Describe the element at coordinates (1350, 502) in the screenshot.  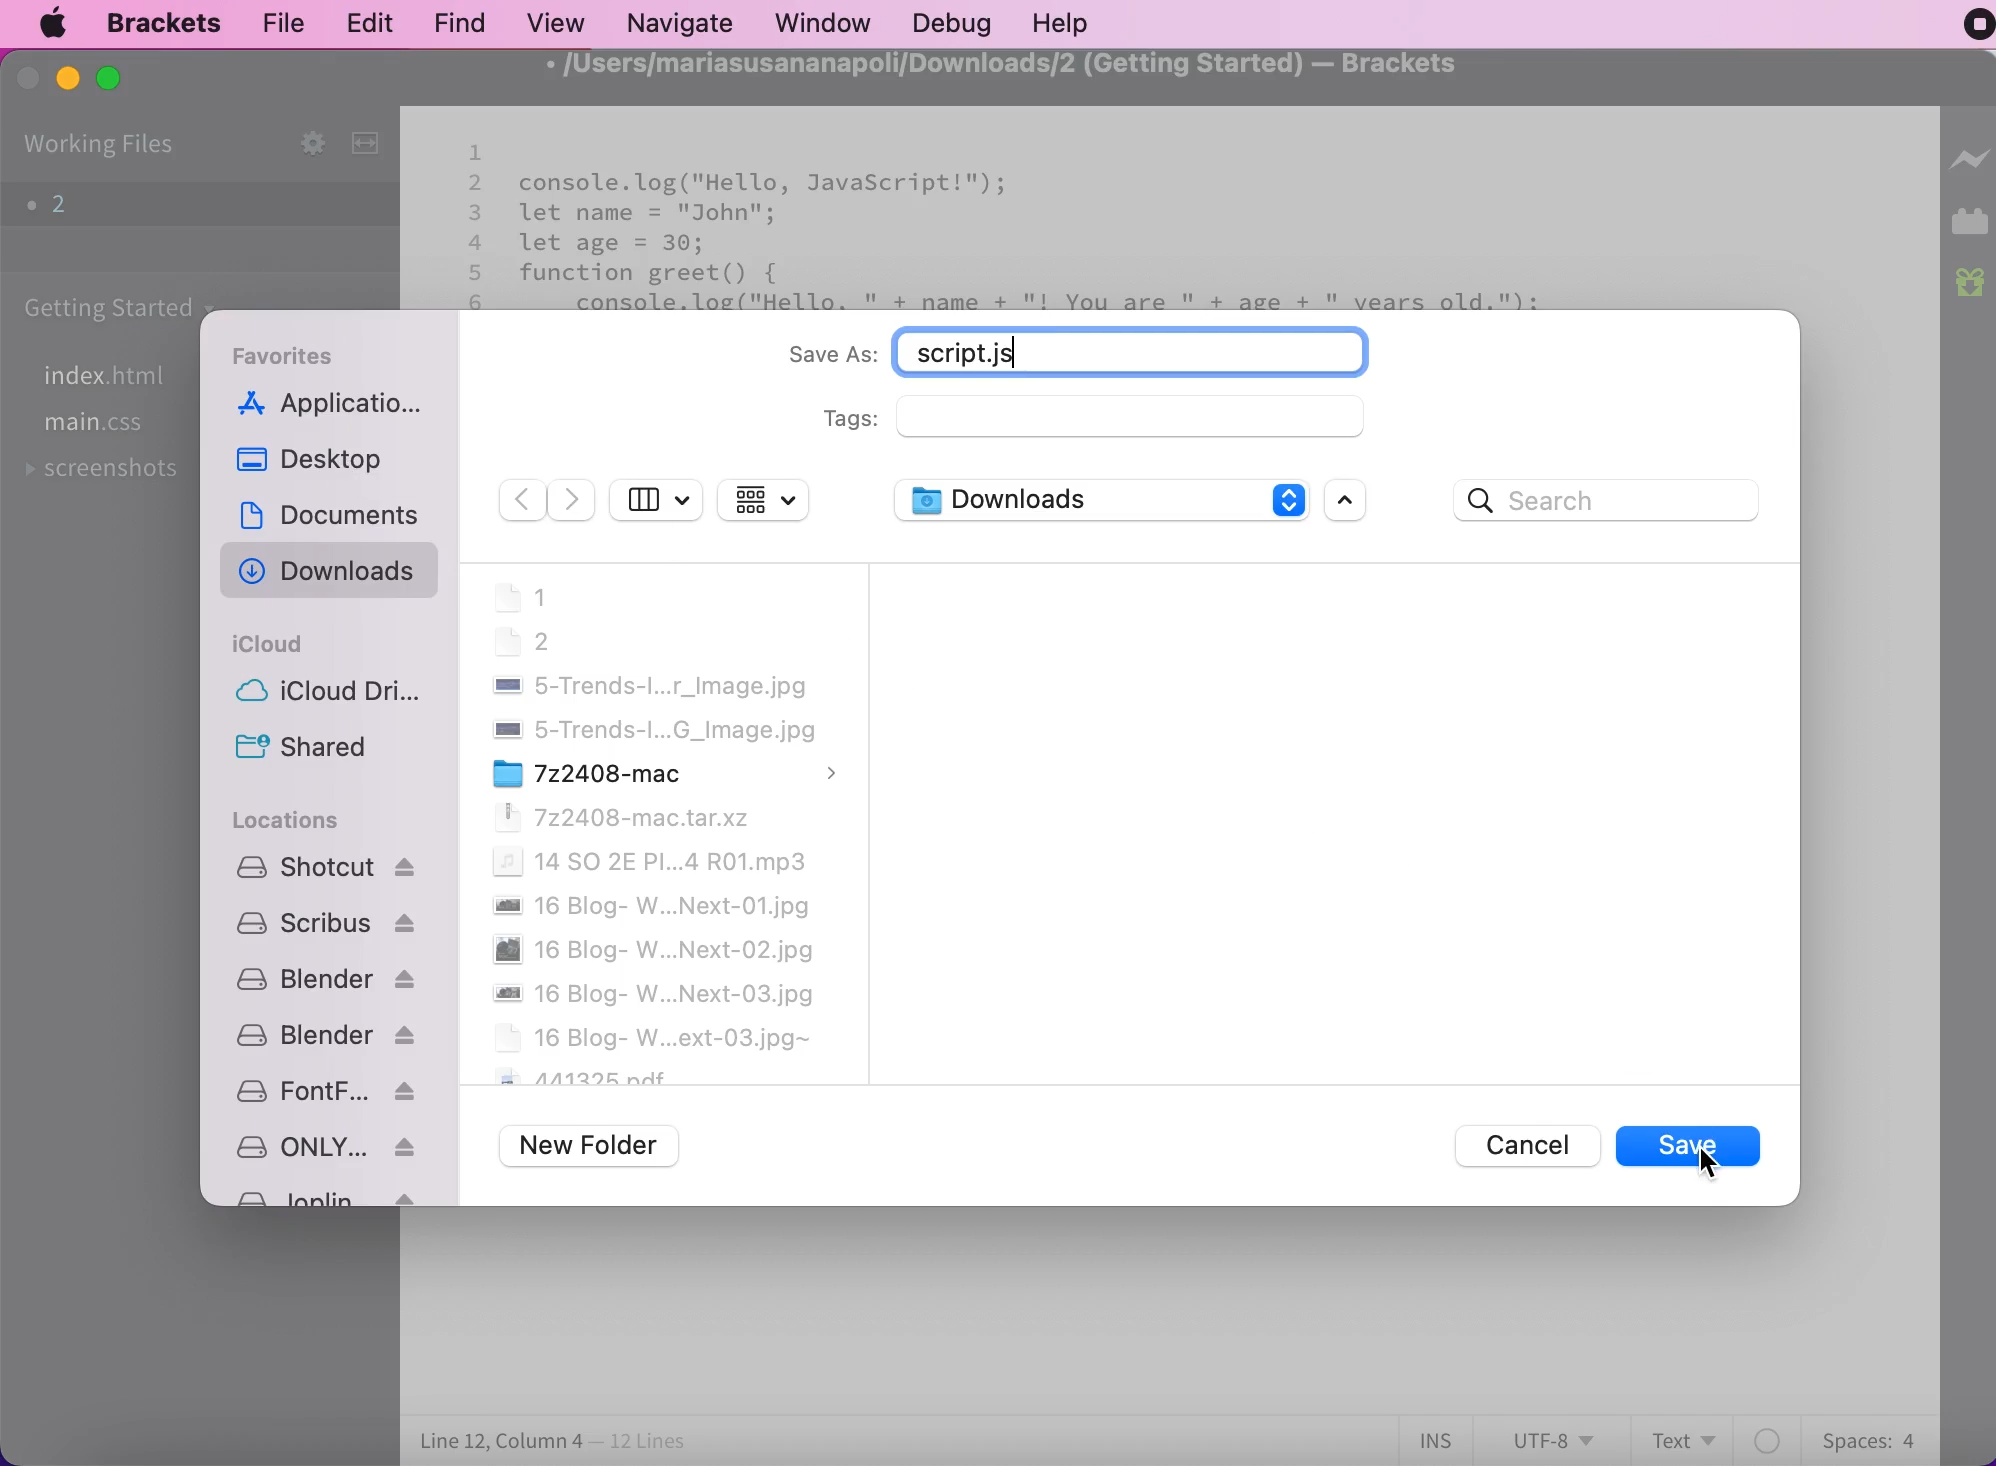
I see `scroll bar` at that location.